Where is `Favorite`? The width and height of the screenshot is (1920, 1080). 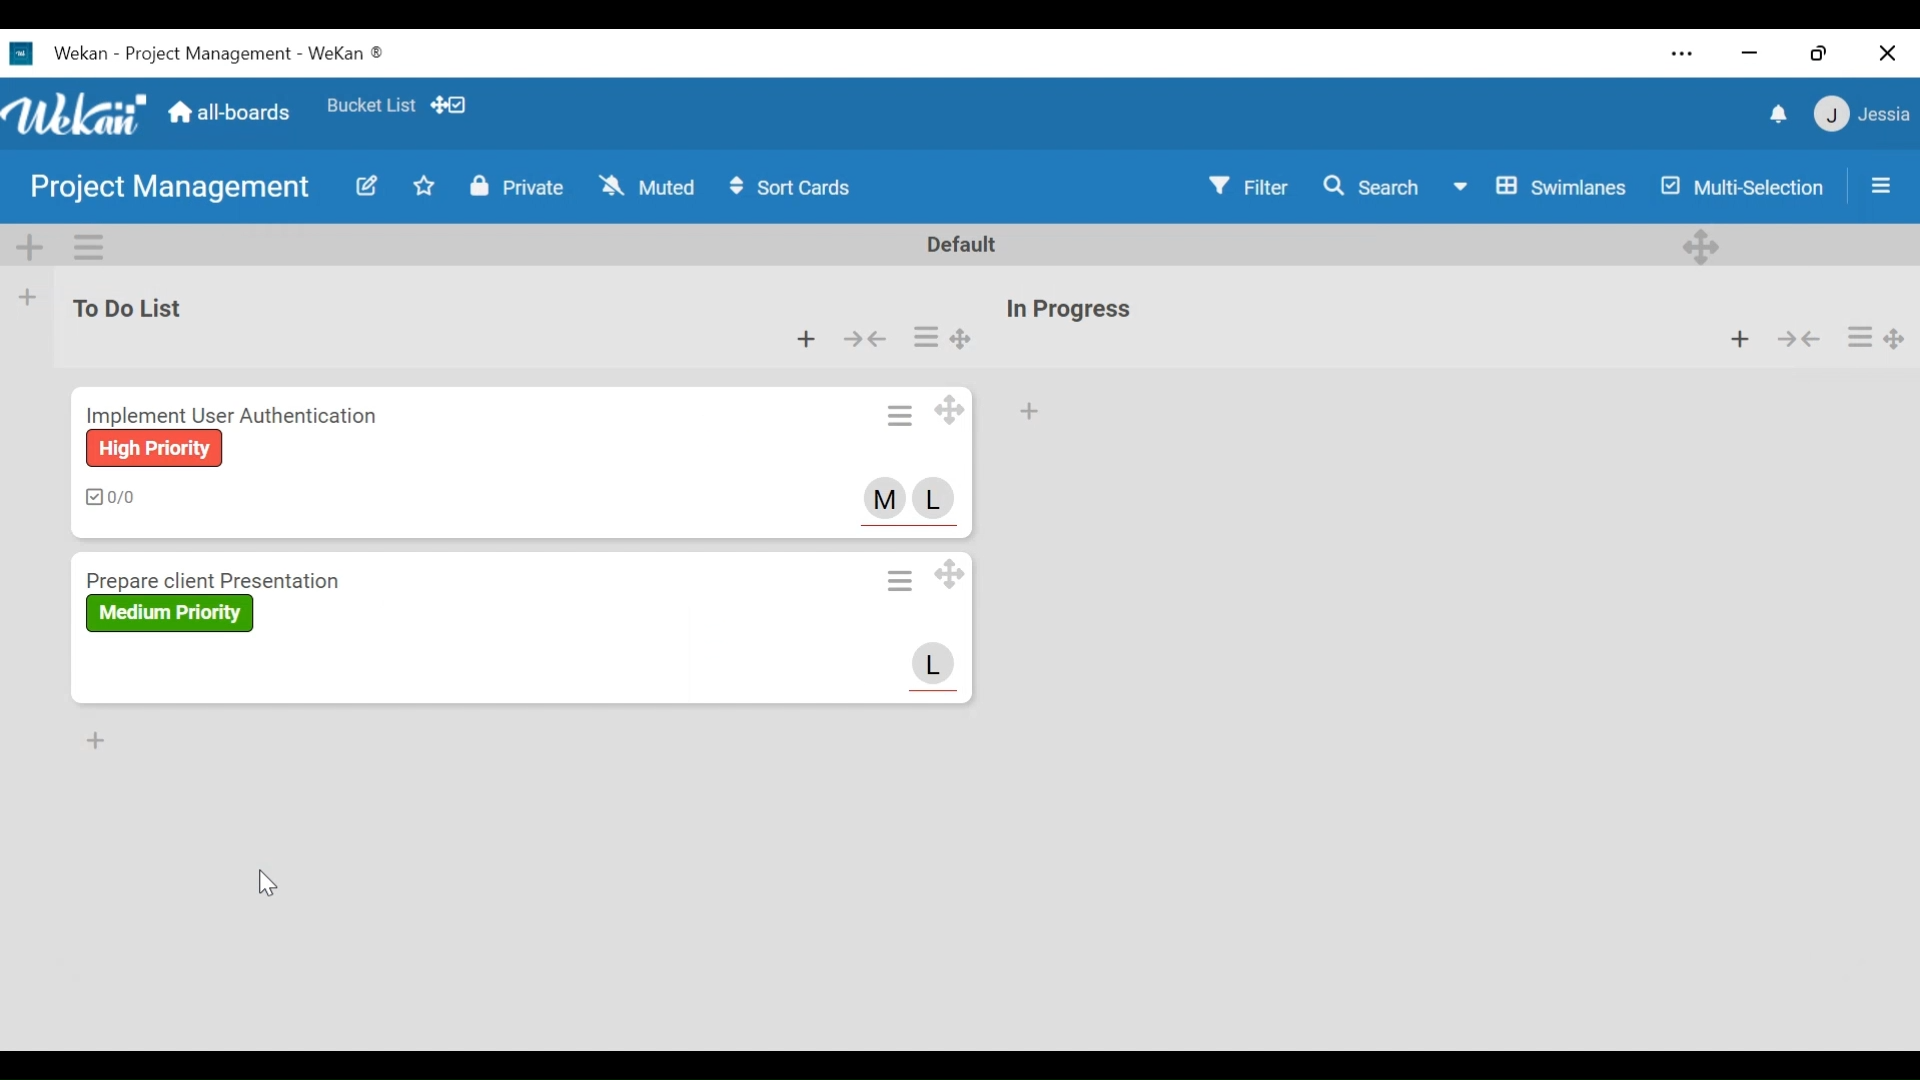
Favorite is located at coordinates (423, 187).